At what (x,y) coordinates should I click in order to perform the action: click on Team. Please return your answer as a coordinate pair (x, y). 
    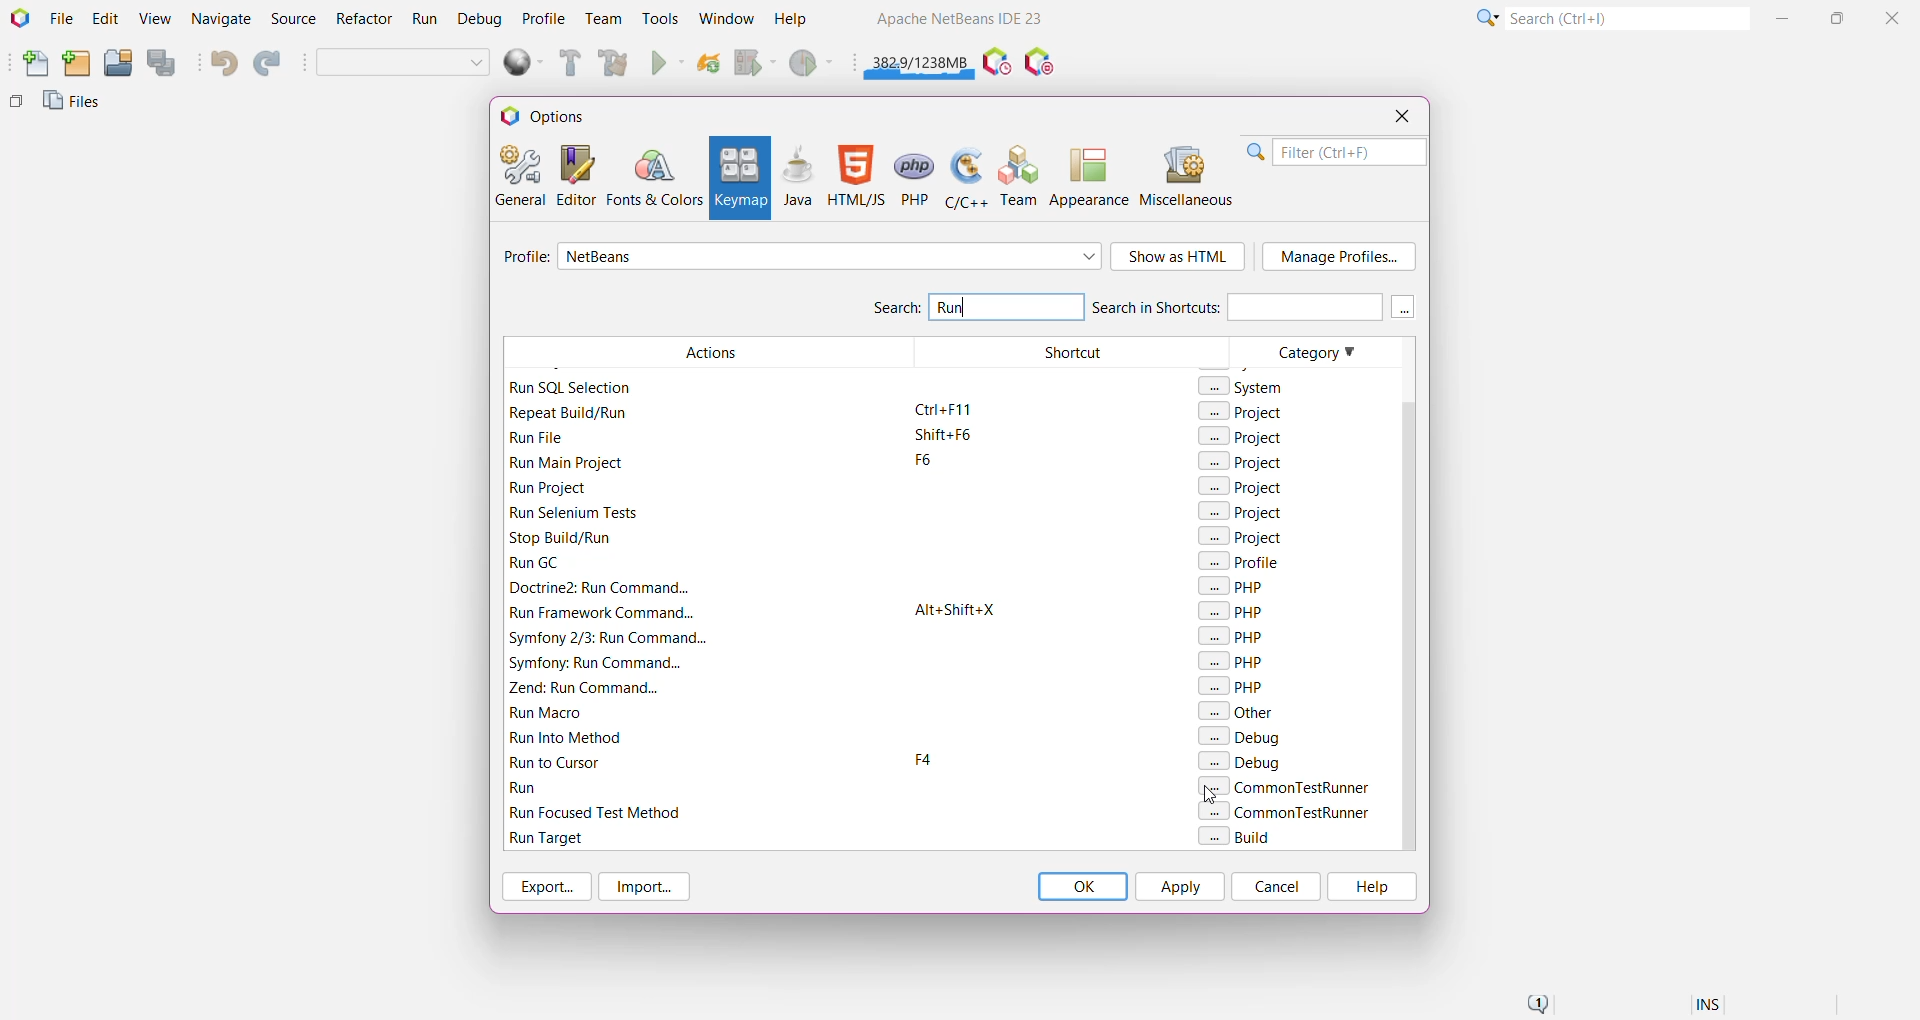
    Looking at the image, I should click on (1020, 176).